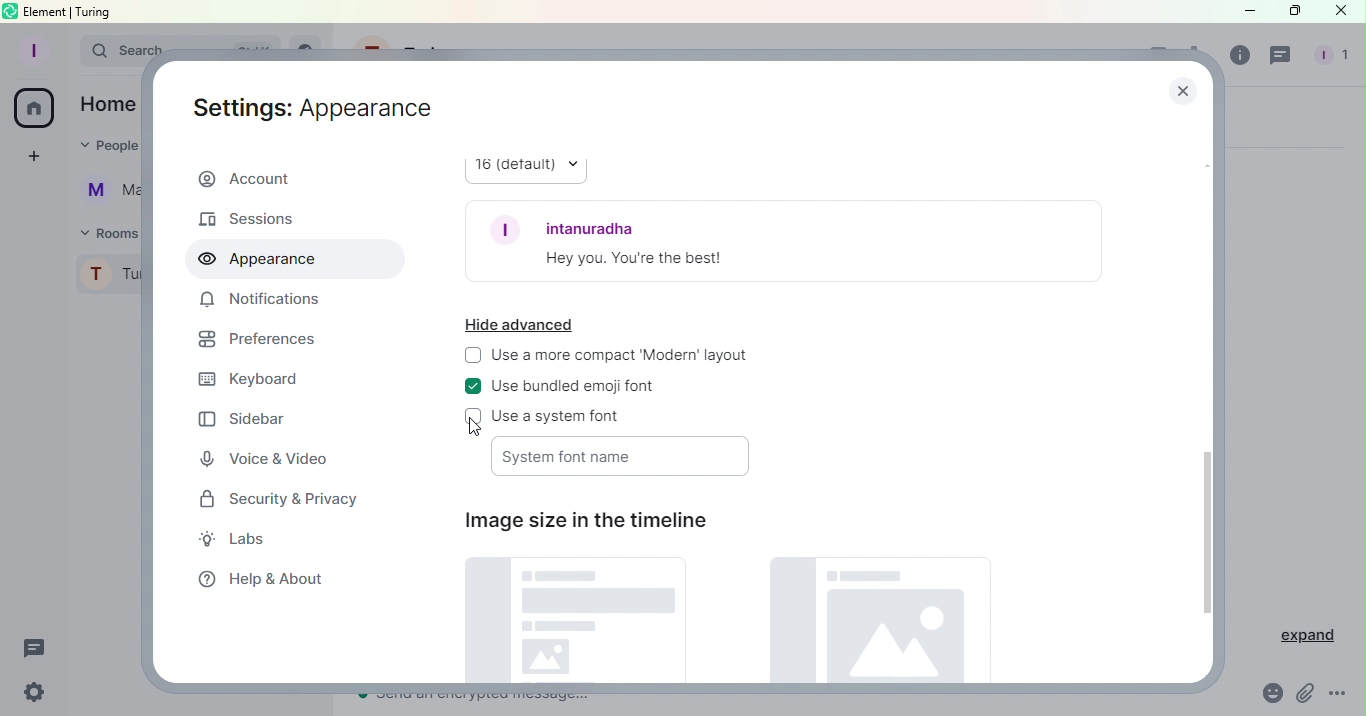 This screenshot has height=716, width=1366. Describe the element at coordinates (249, 421) in the screenshot. I see `Sidebar` at that location.